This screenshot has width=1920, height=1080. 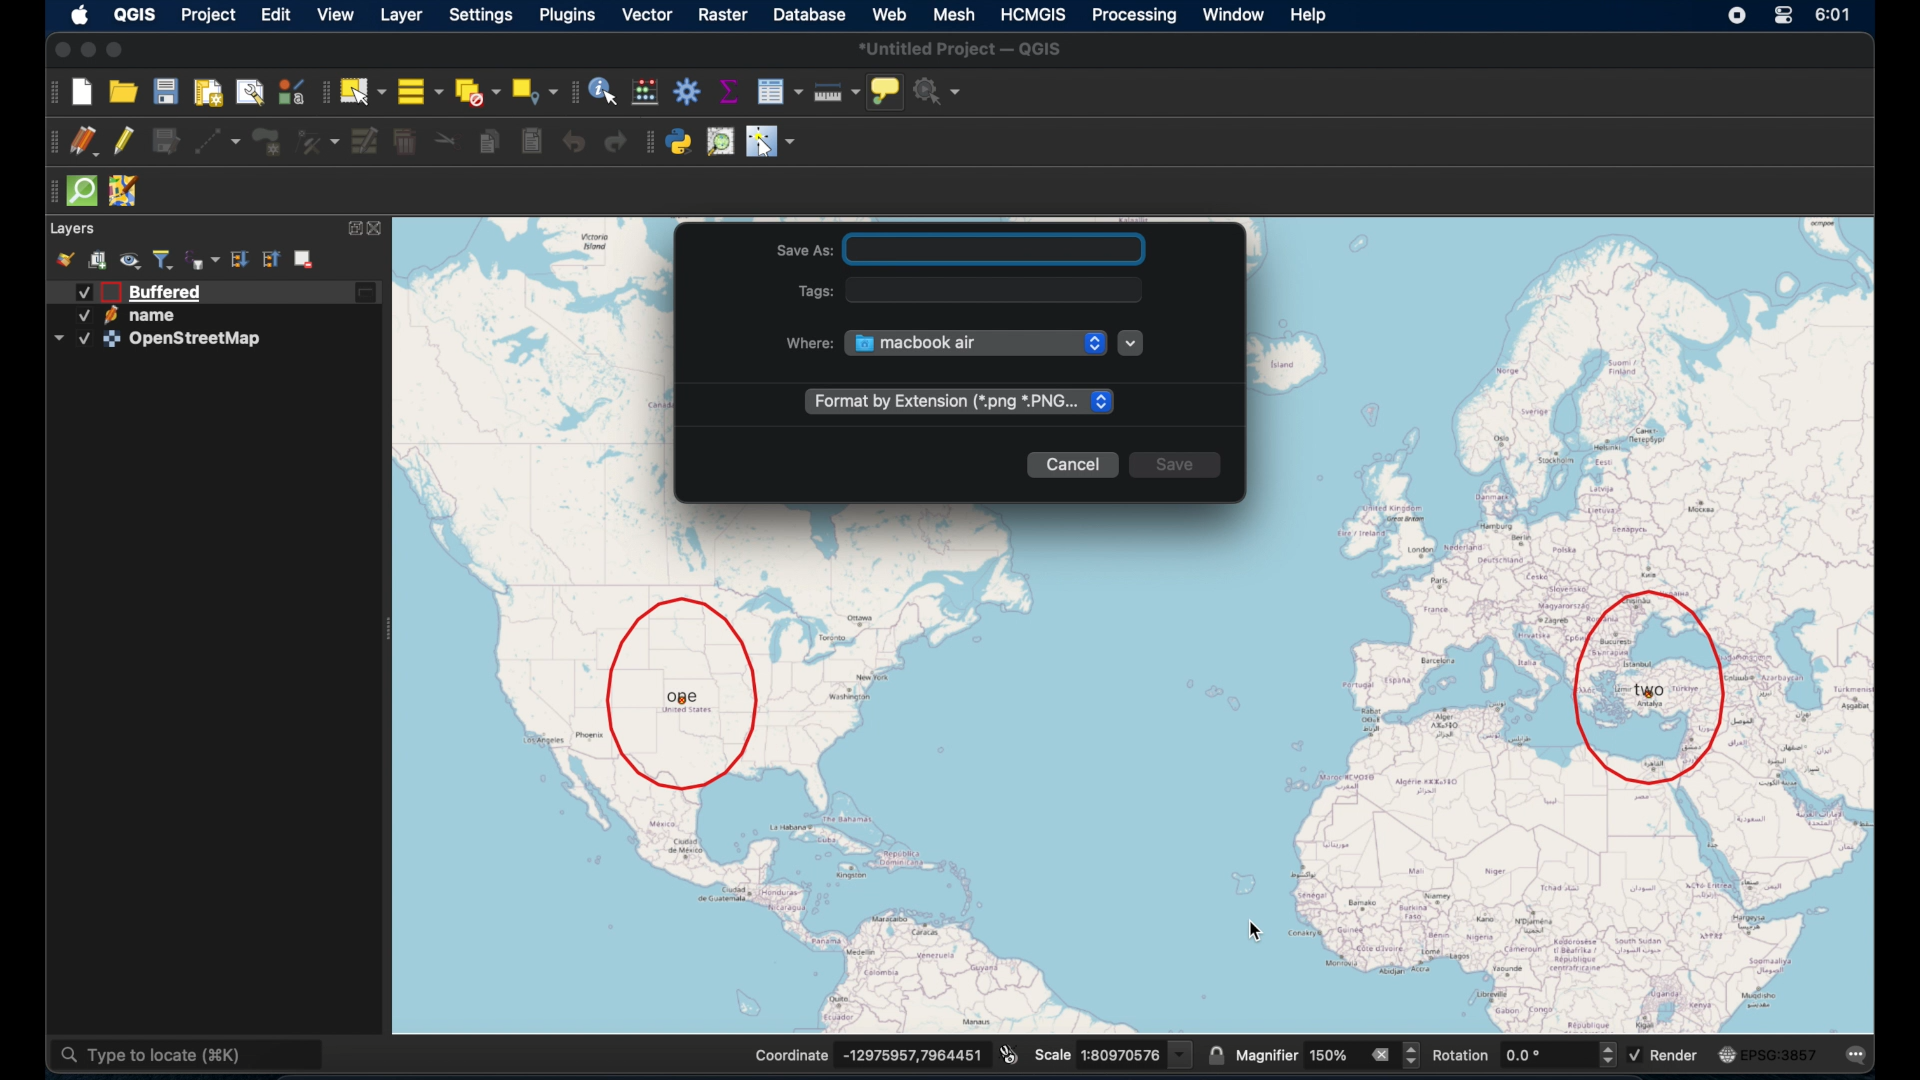 I want to click on edit, so click(x=278, y=15).